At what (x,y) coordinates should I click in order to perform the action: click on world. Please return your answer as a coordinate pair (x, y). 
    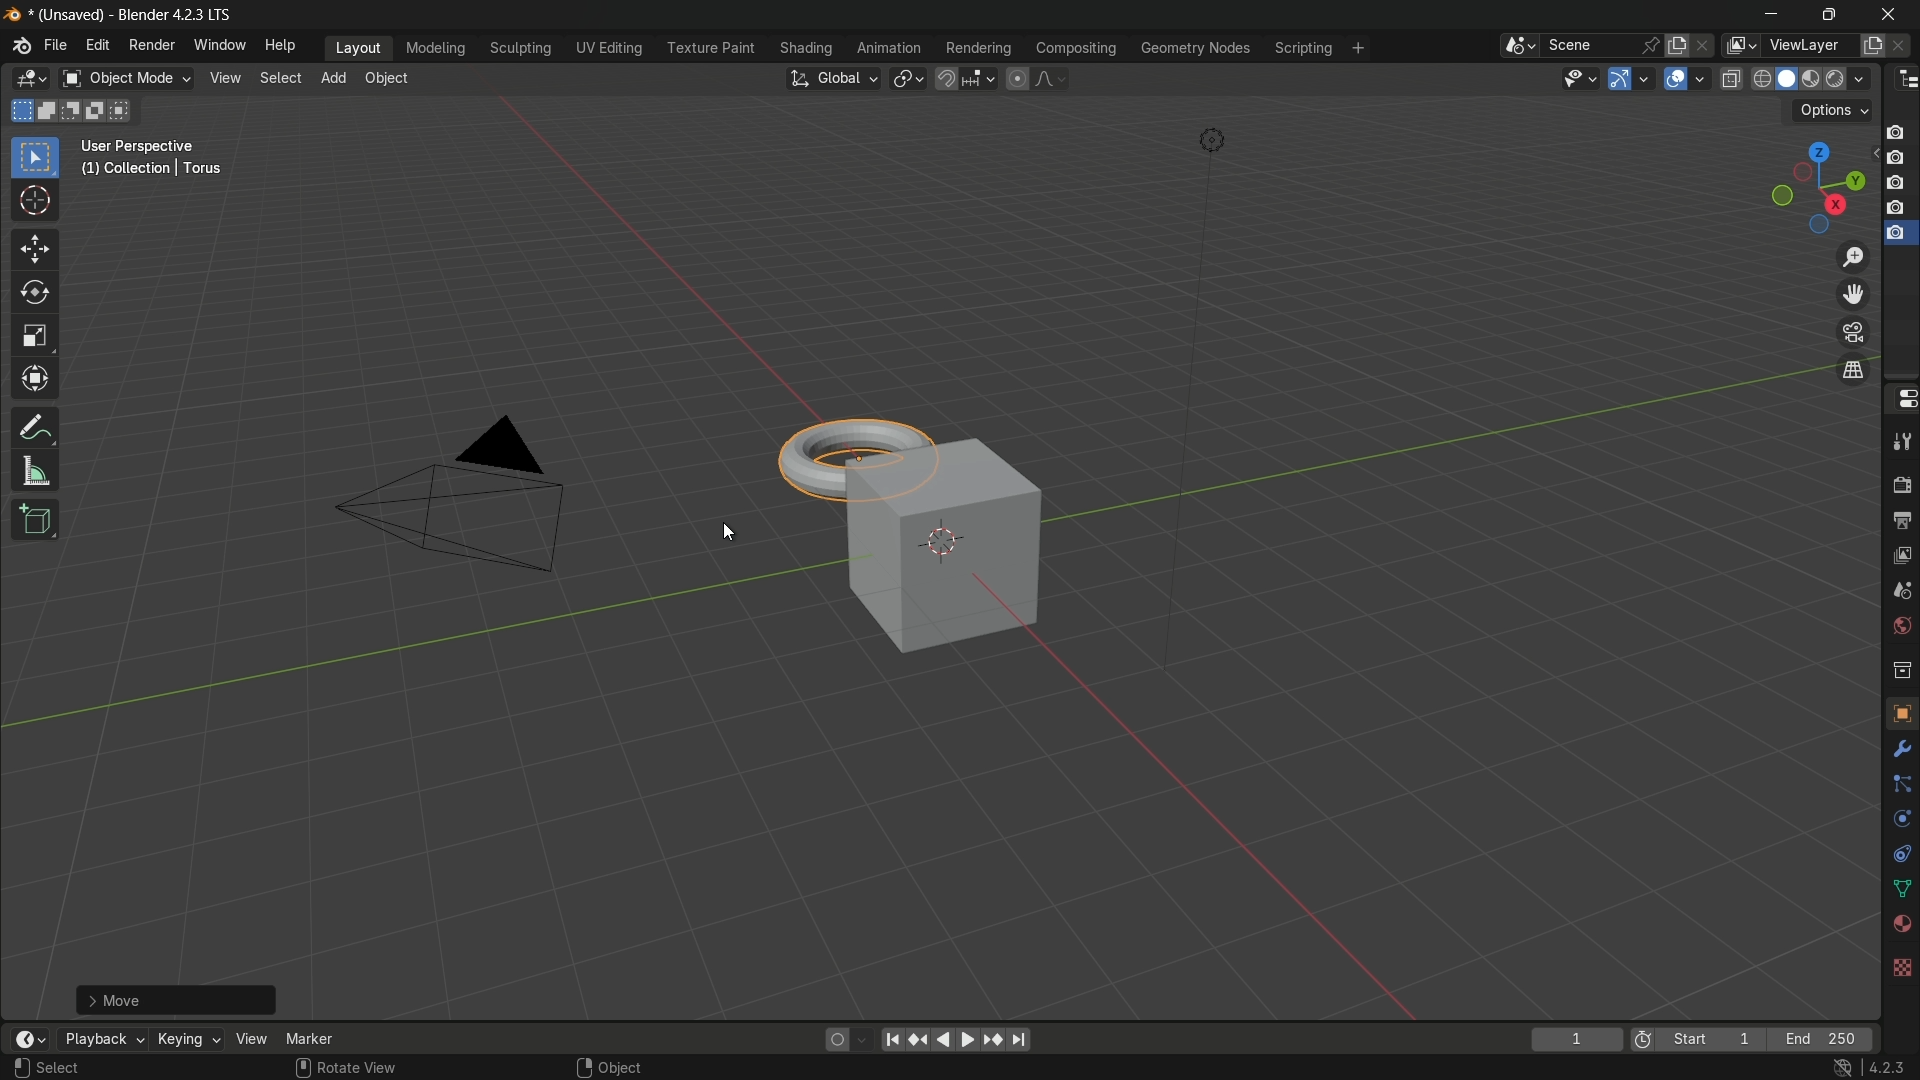
    Looking at the image, I should click on (1898, 627).